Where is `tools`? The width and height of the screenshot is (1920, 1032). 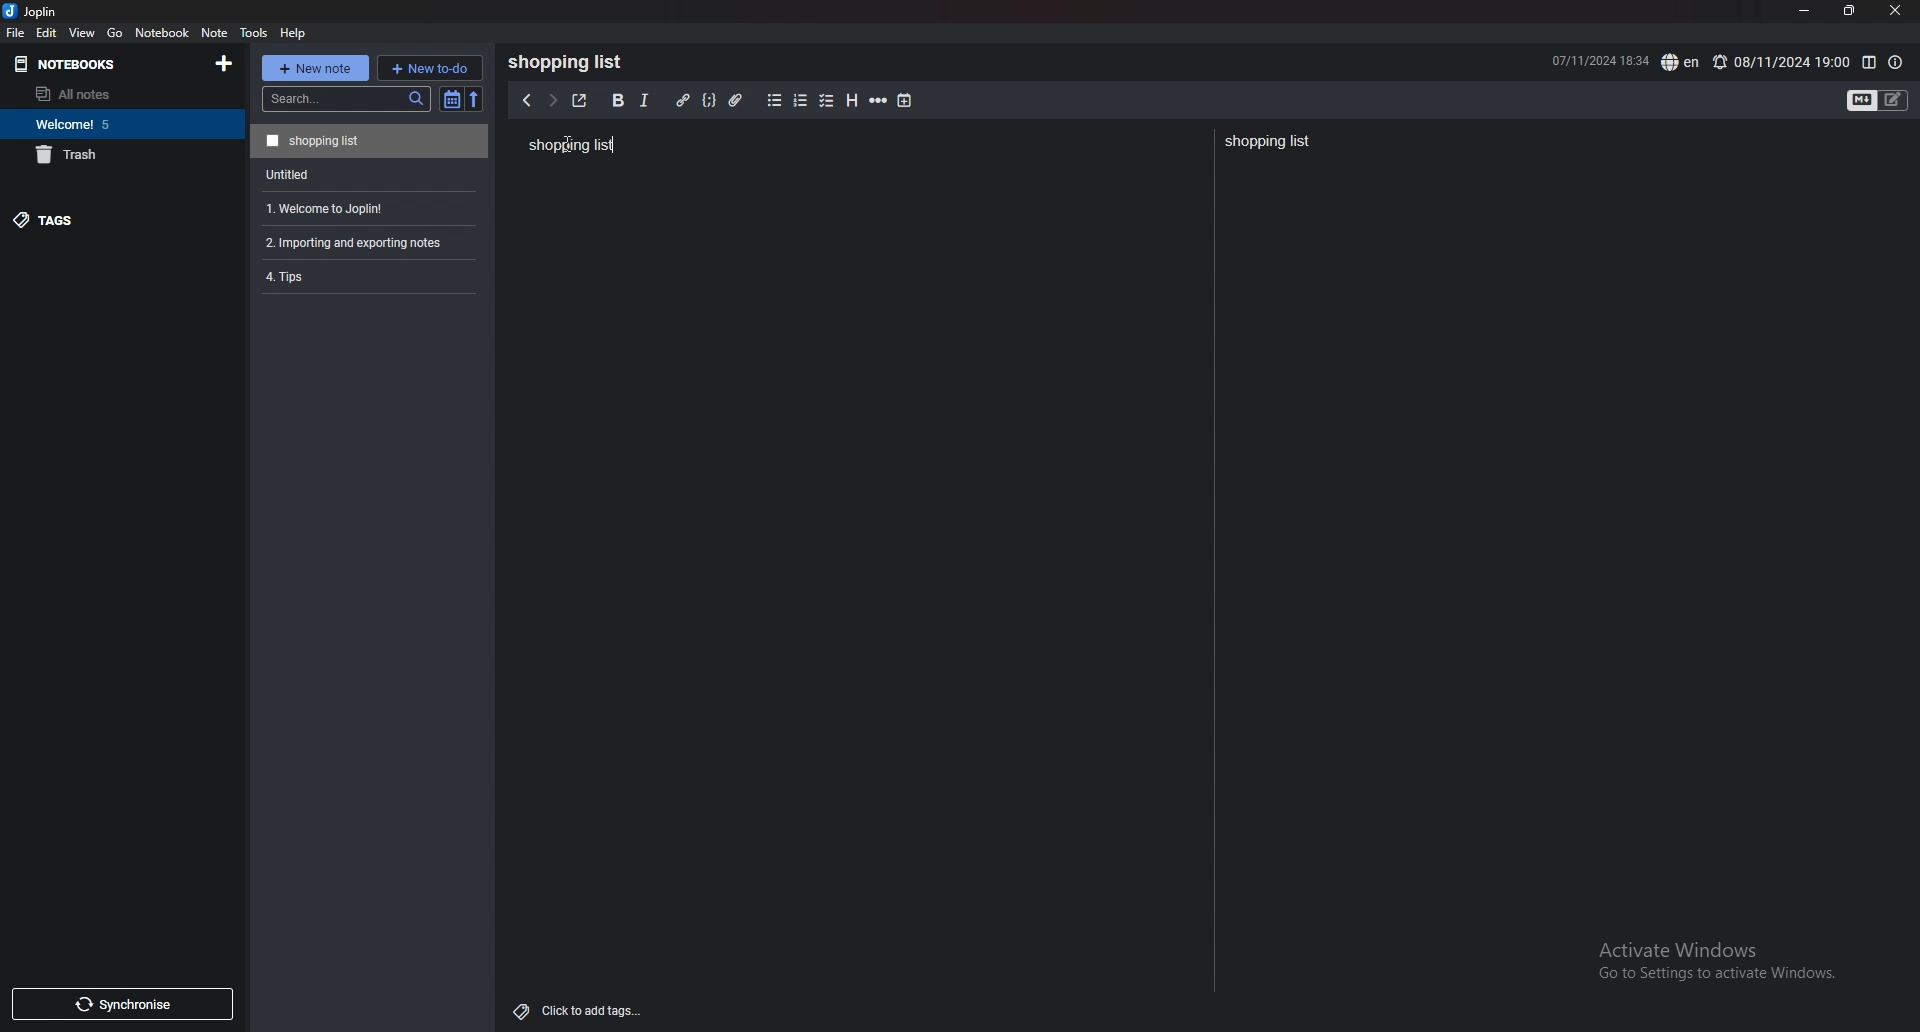
tools is located at coordinates (253, 33).